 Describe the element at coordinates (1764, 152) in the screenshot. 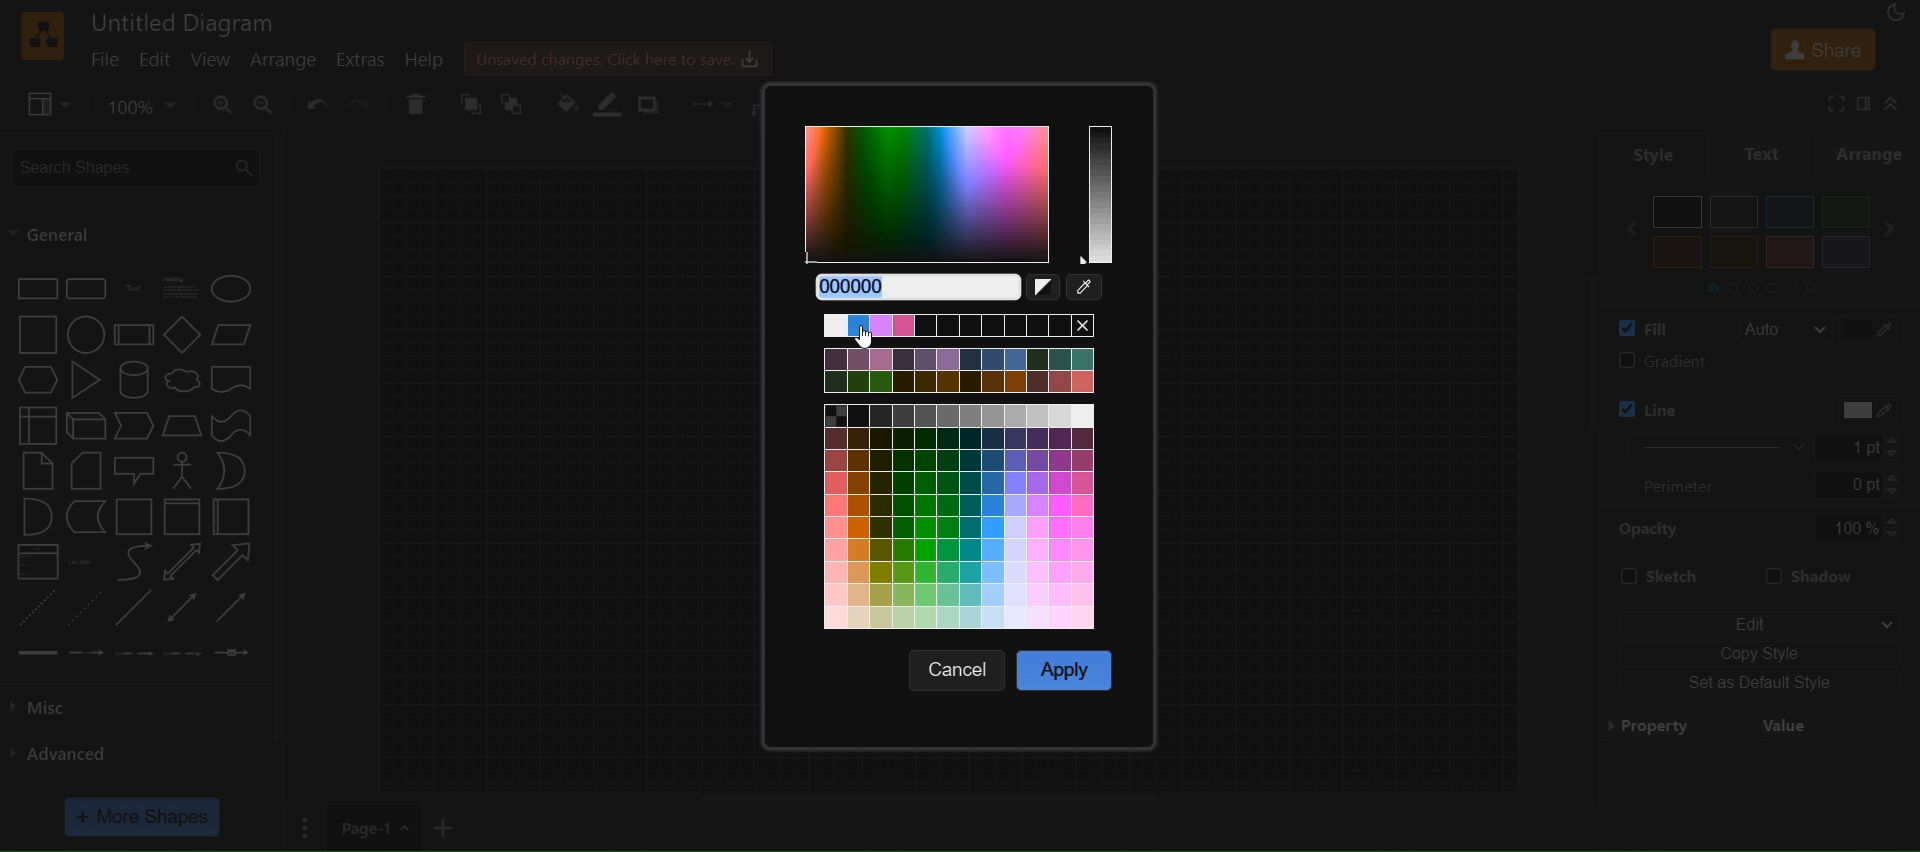

I see `text` at that location.